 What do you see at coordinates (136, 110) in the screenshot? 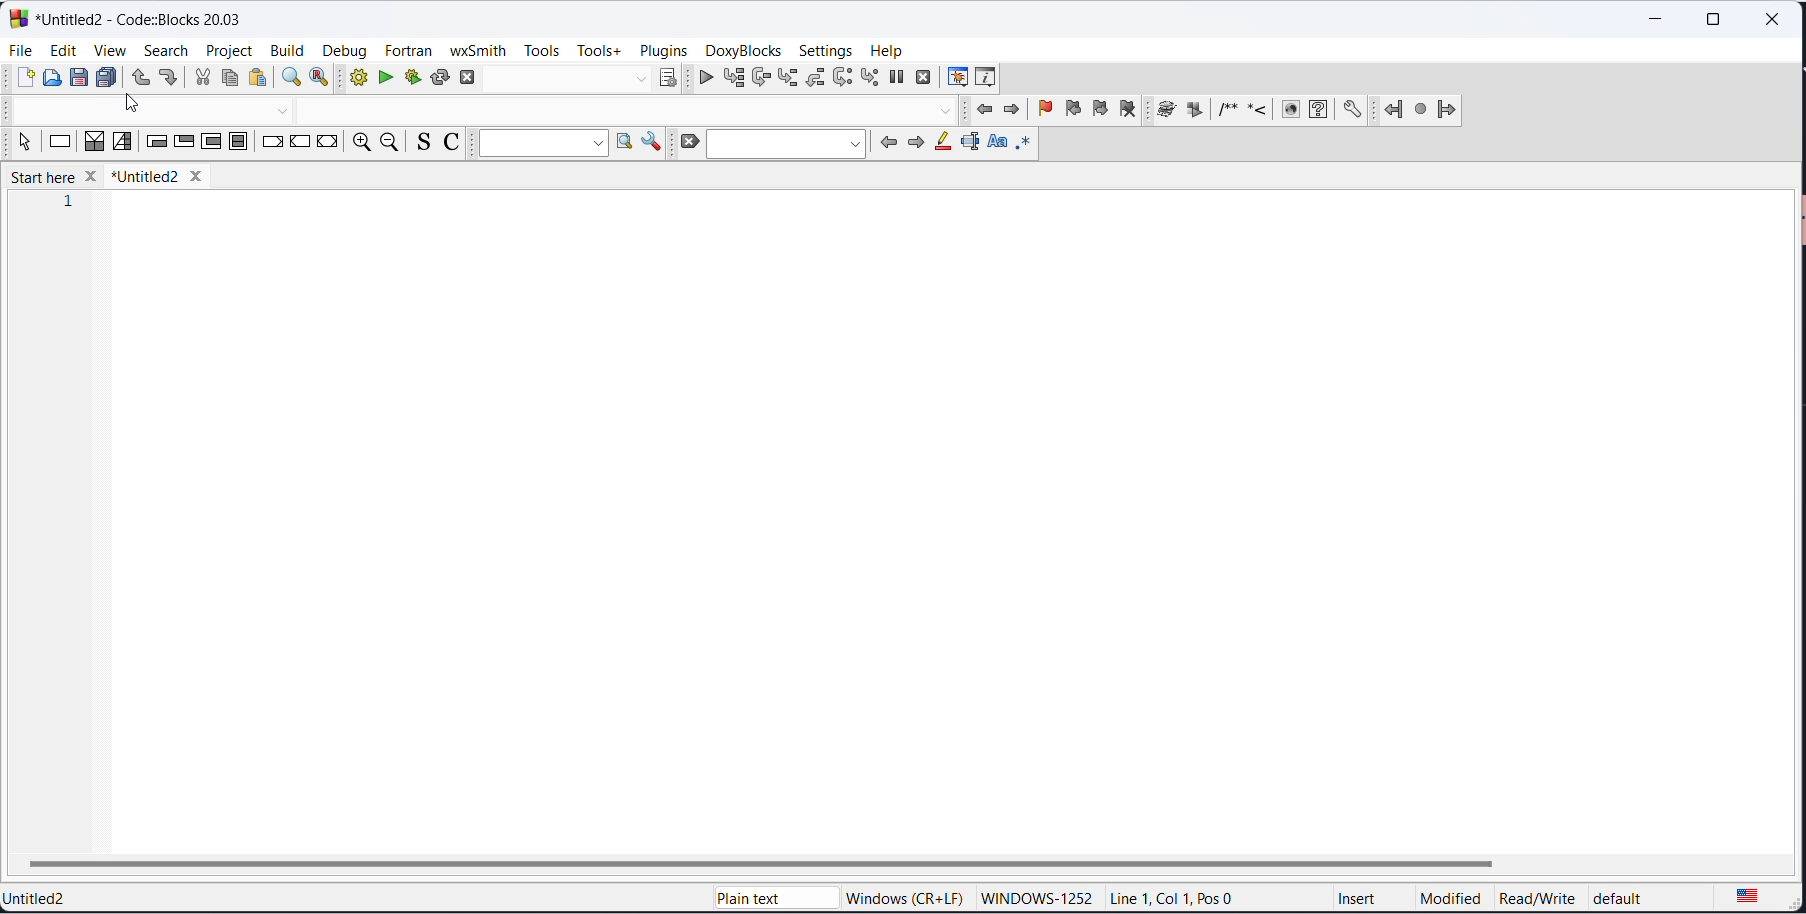
I see `cursor` at bounding box center [136, 110].